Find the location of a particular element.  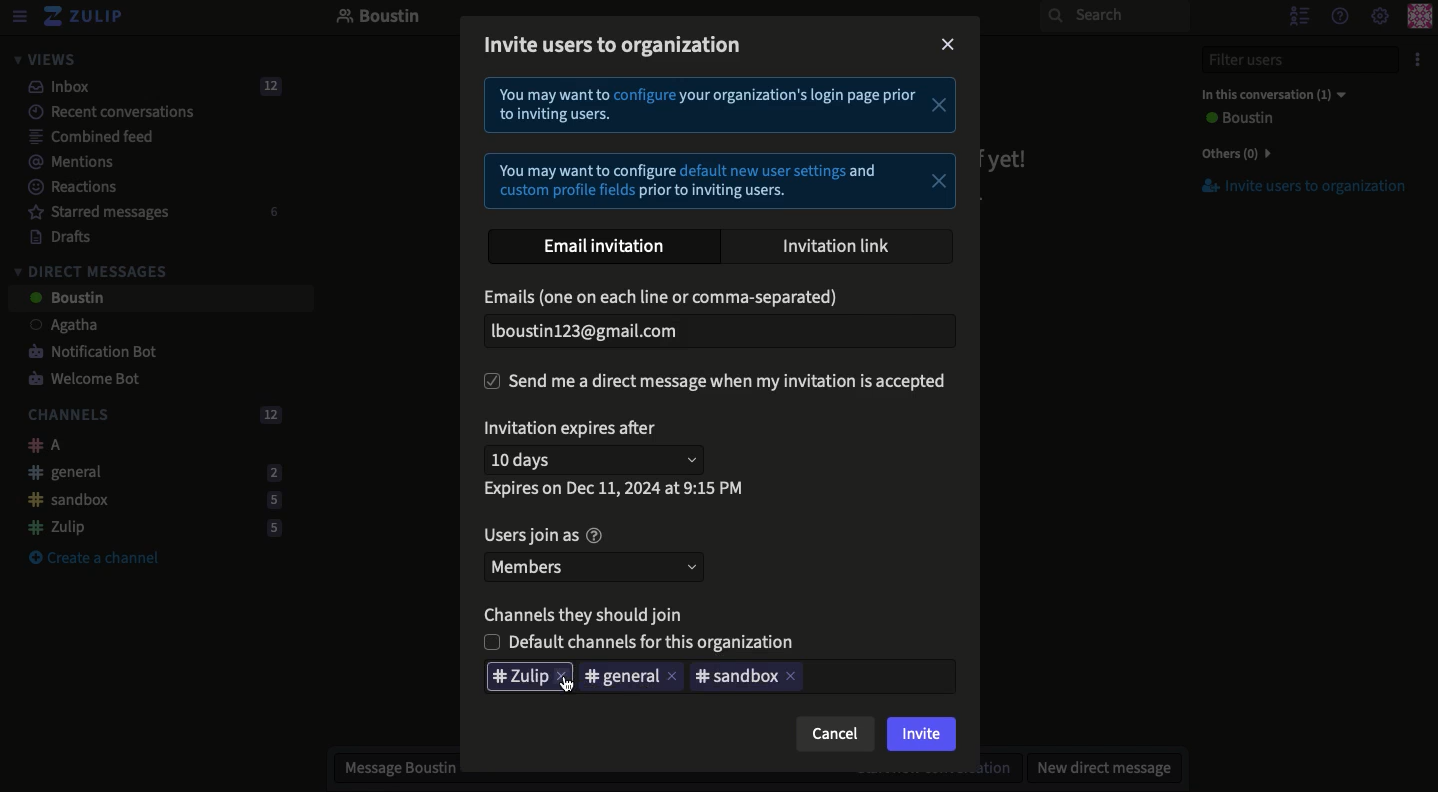

Starred messages is located at coordinates (150, 212).